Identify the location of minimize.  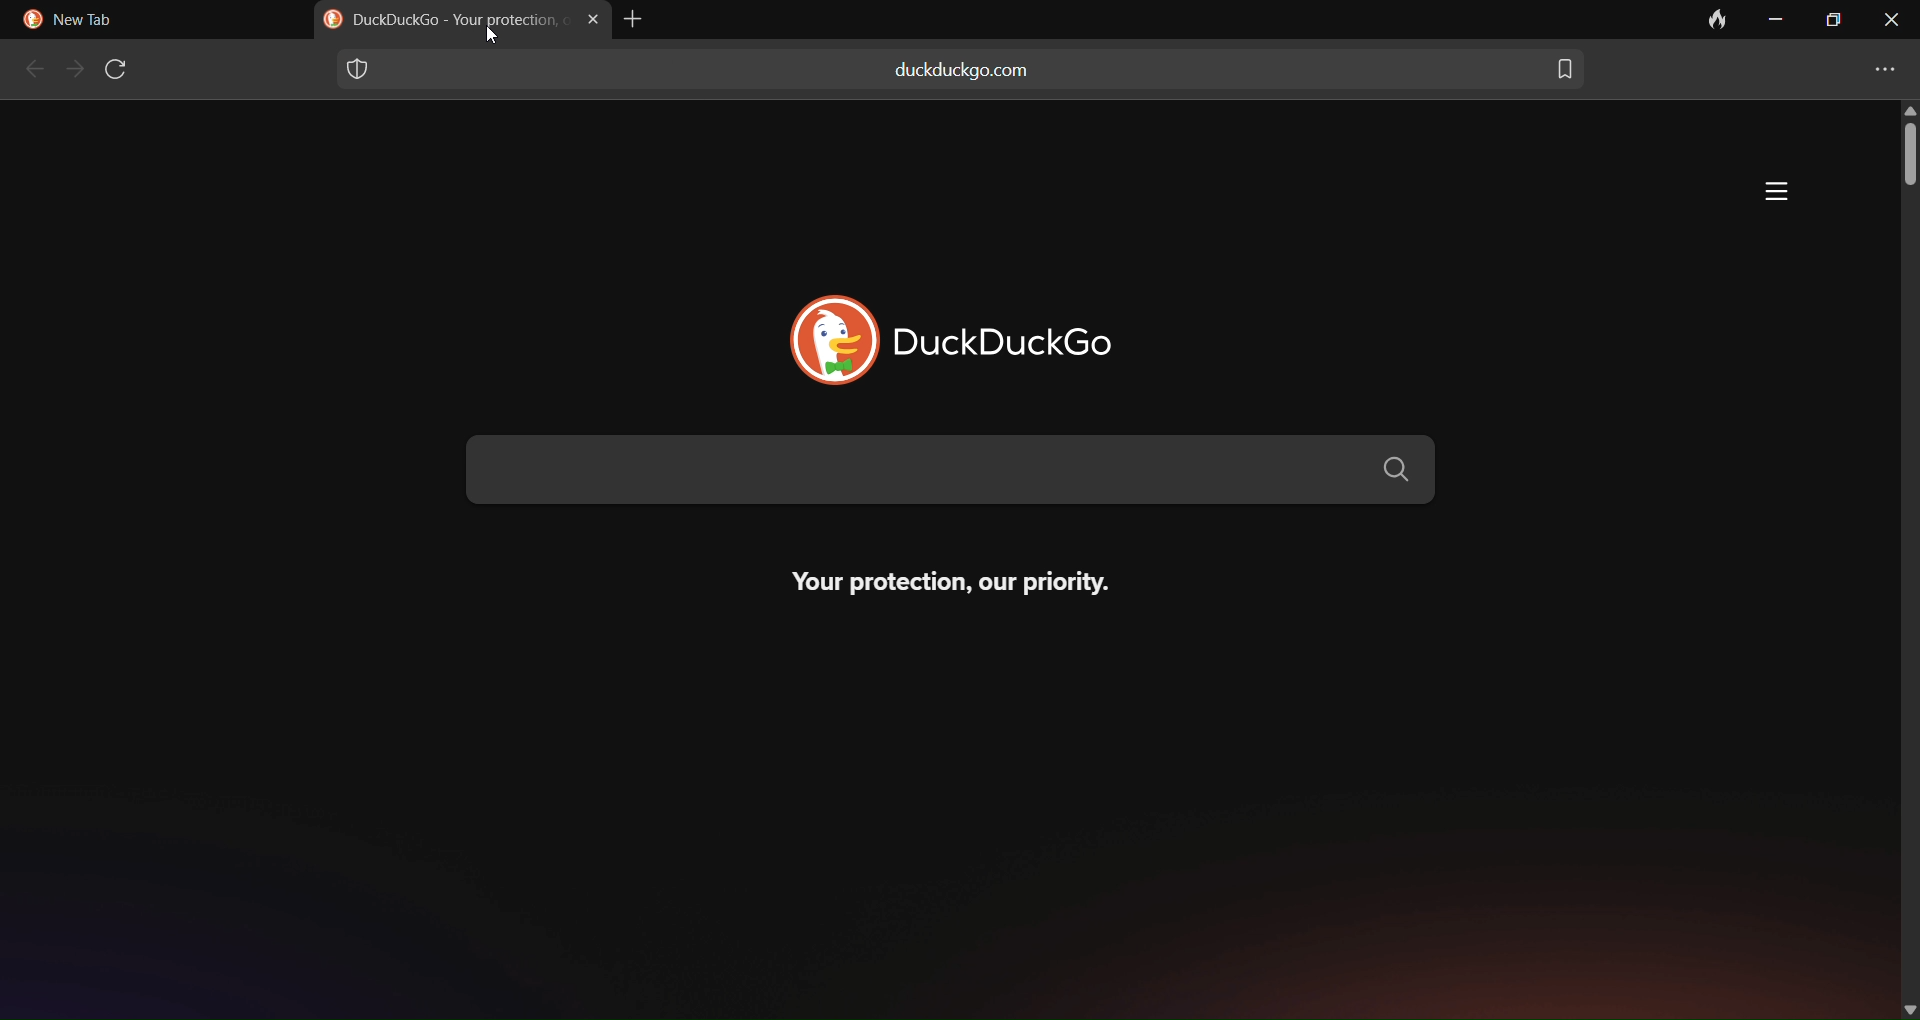
(1779, 20).